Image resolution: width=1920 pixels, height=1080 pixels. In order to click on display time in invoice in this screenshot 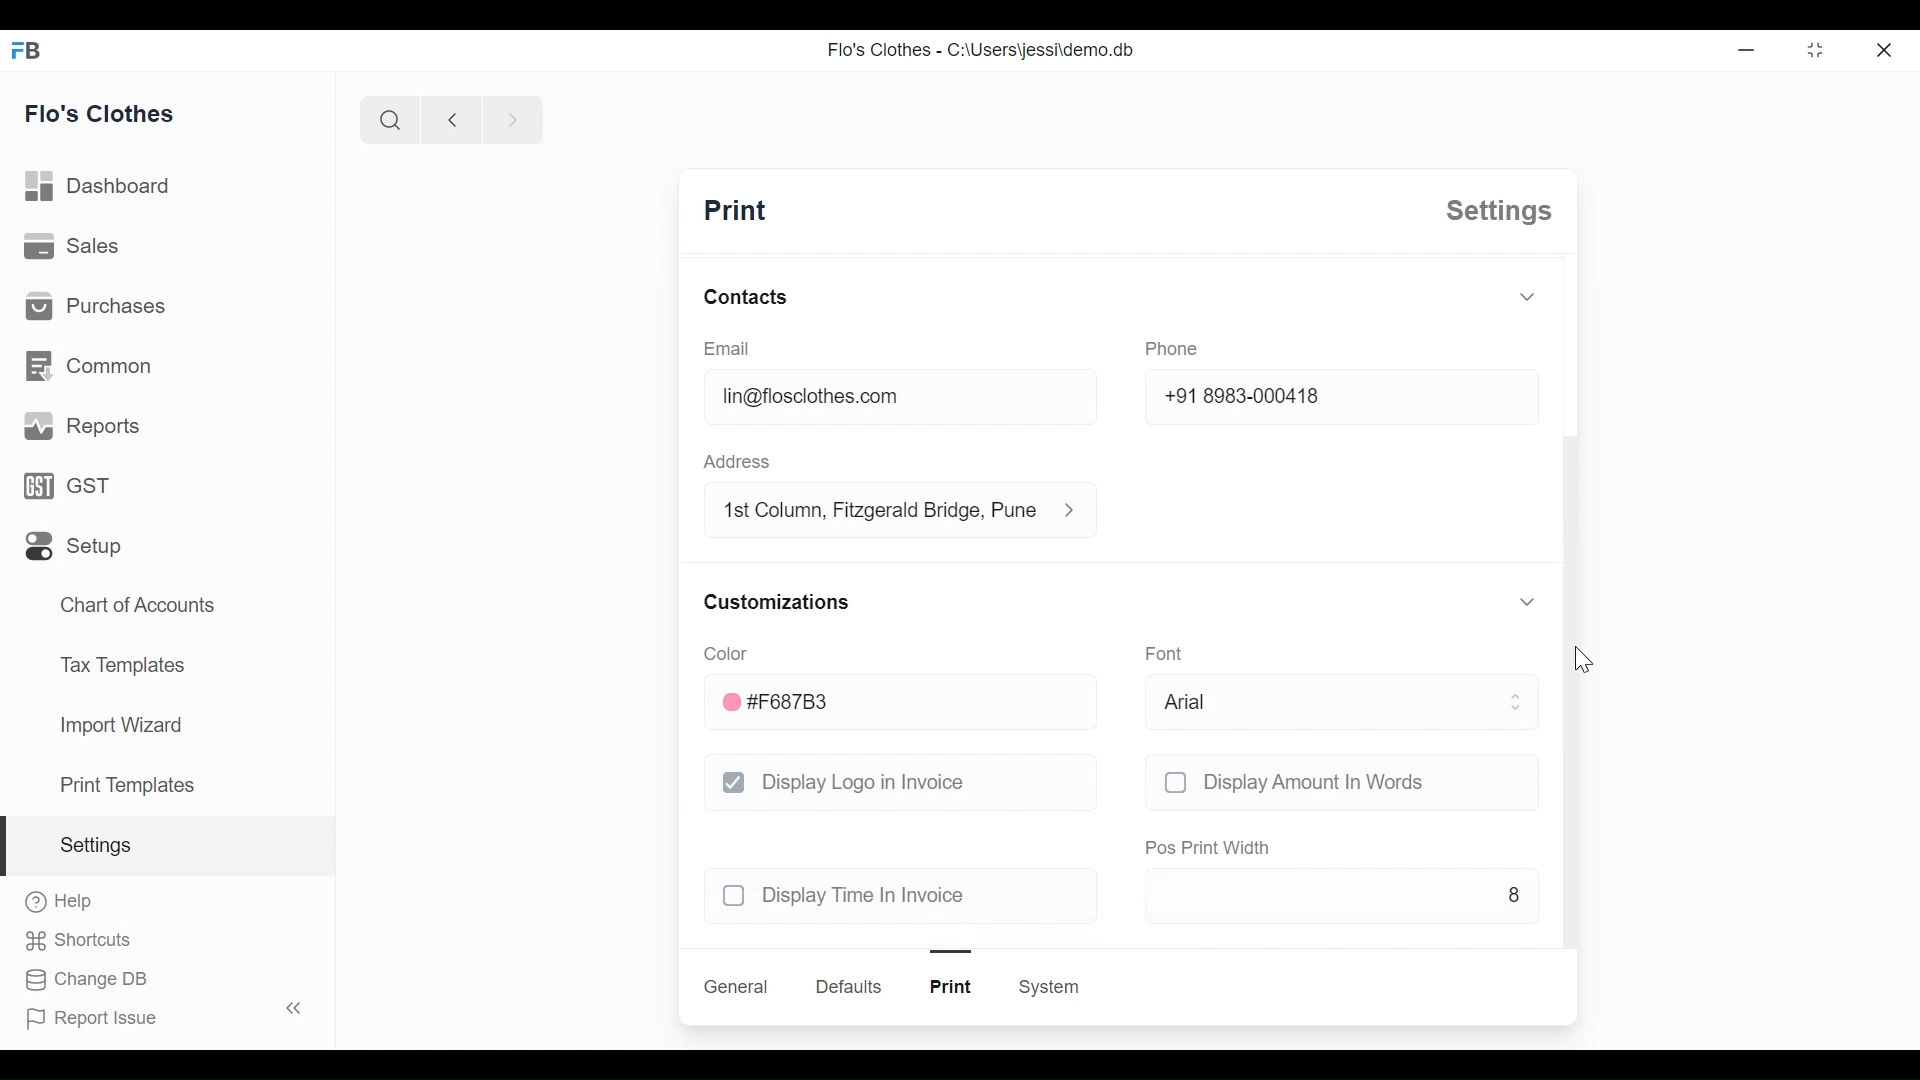, I will do `click(870, 896)`.